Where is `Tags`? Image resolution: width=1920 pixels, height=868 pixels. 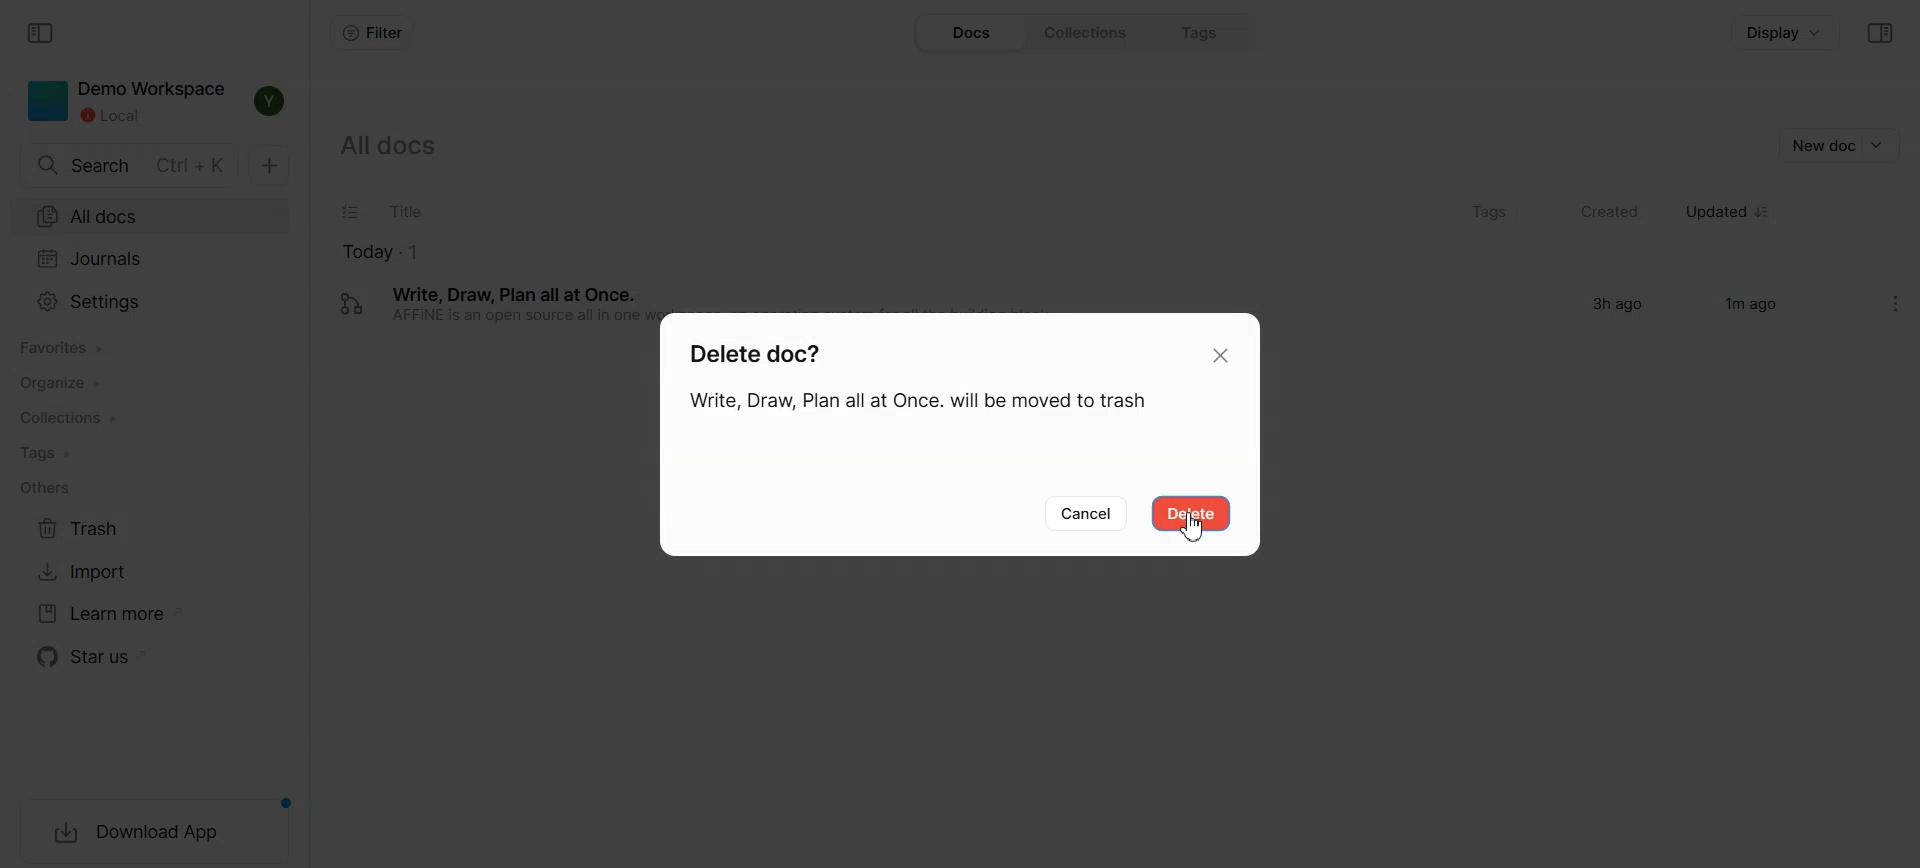
Tags is located at coordinates (1208, 32).